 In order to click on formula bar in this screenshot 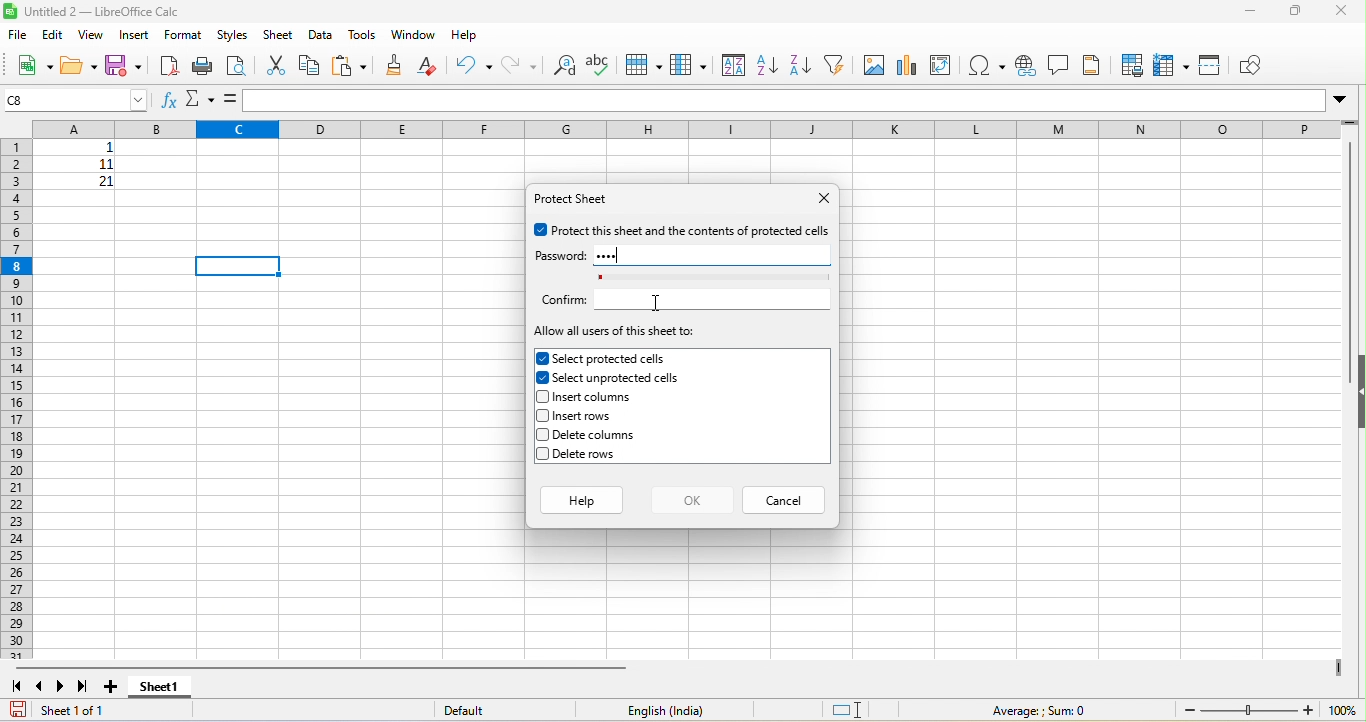, I will do `click(797, 101)`.